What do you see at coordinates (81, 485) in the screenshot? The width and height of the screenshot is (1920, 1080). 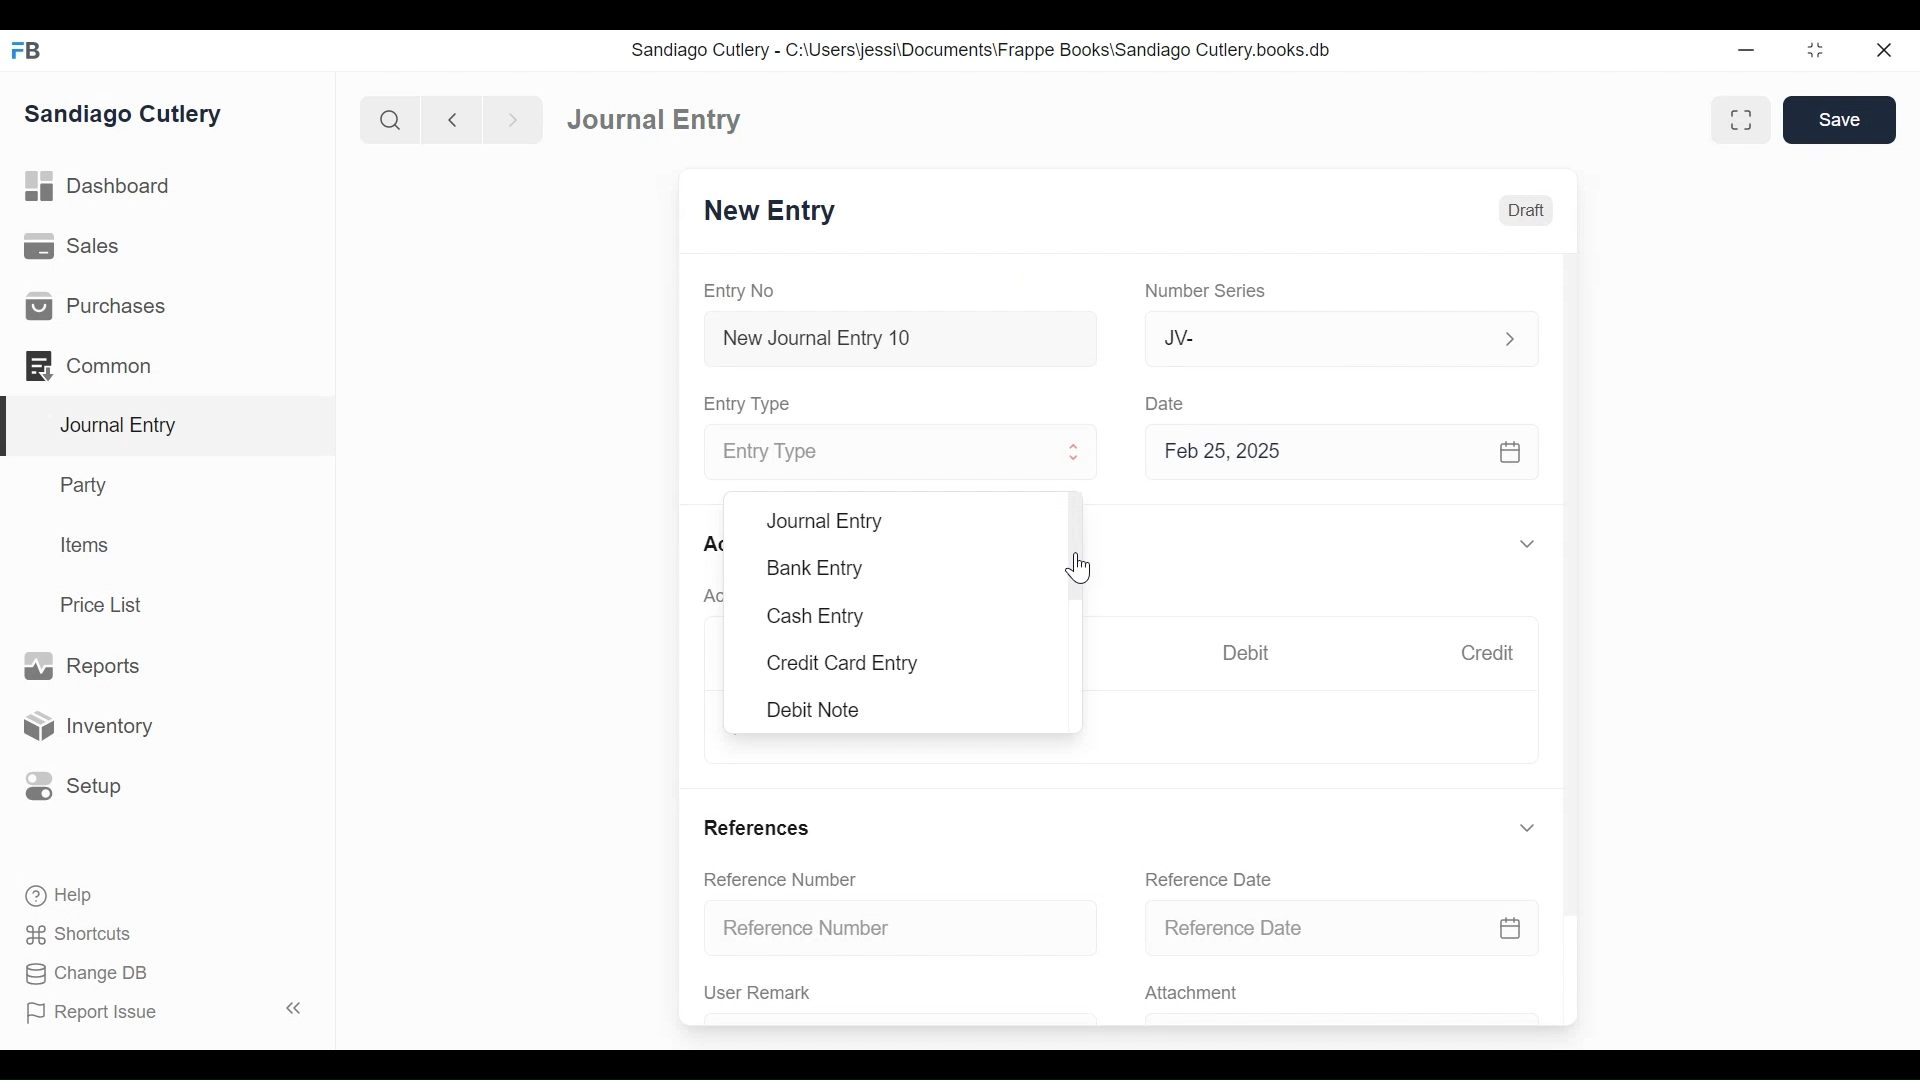 I see `Party` at bounding box center [81, 485].